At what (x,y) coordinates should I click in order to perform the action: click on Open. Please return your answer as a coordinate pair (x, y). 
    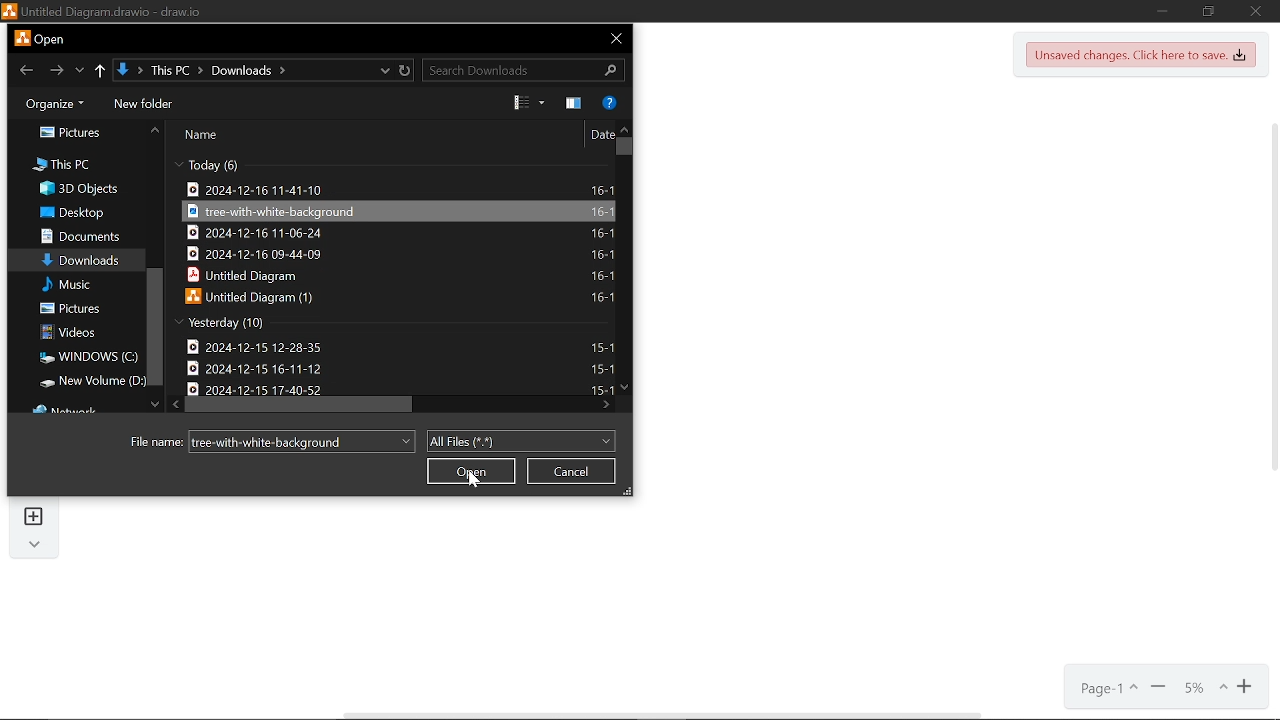
    Looking at the image, I should click on (473, 471).